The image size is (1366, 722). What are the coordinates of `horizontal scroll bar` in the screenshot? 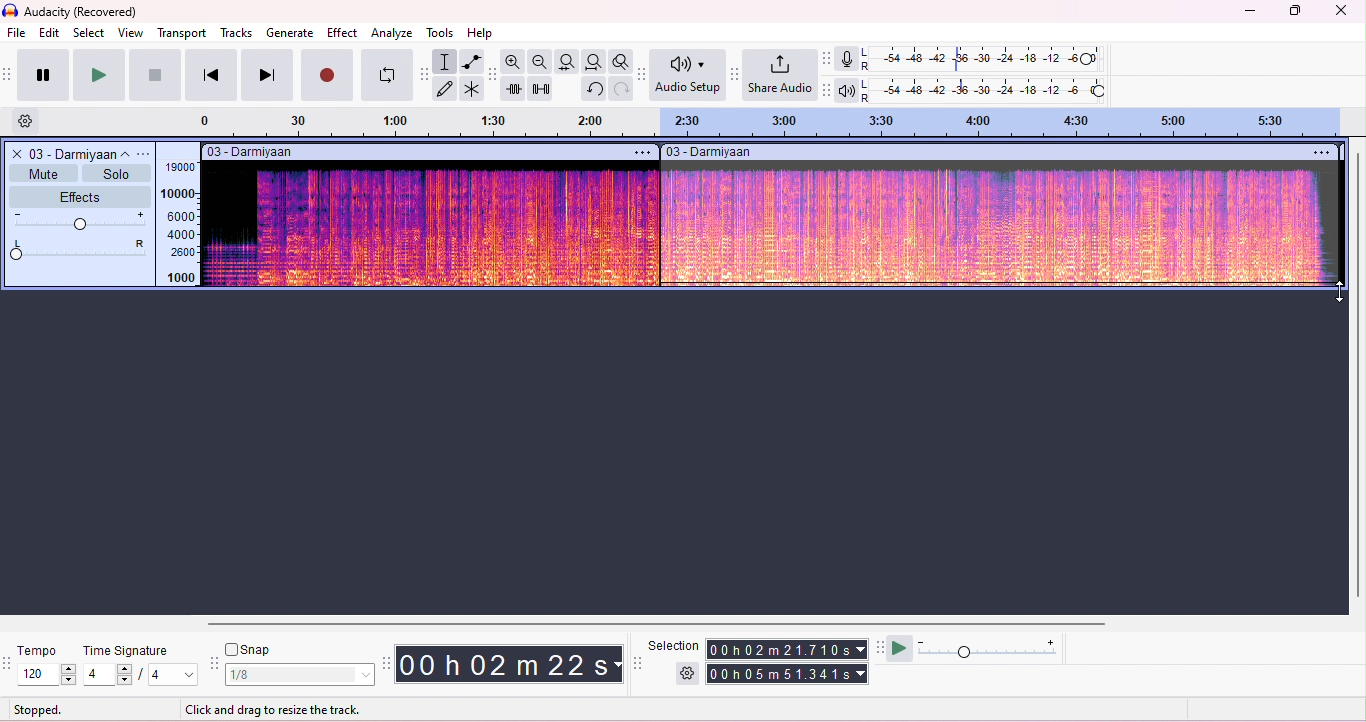 It's located at (648, 623).